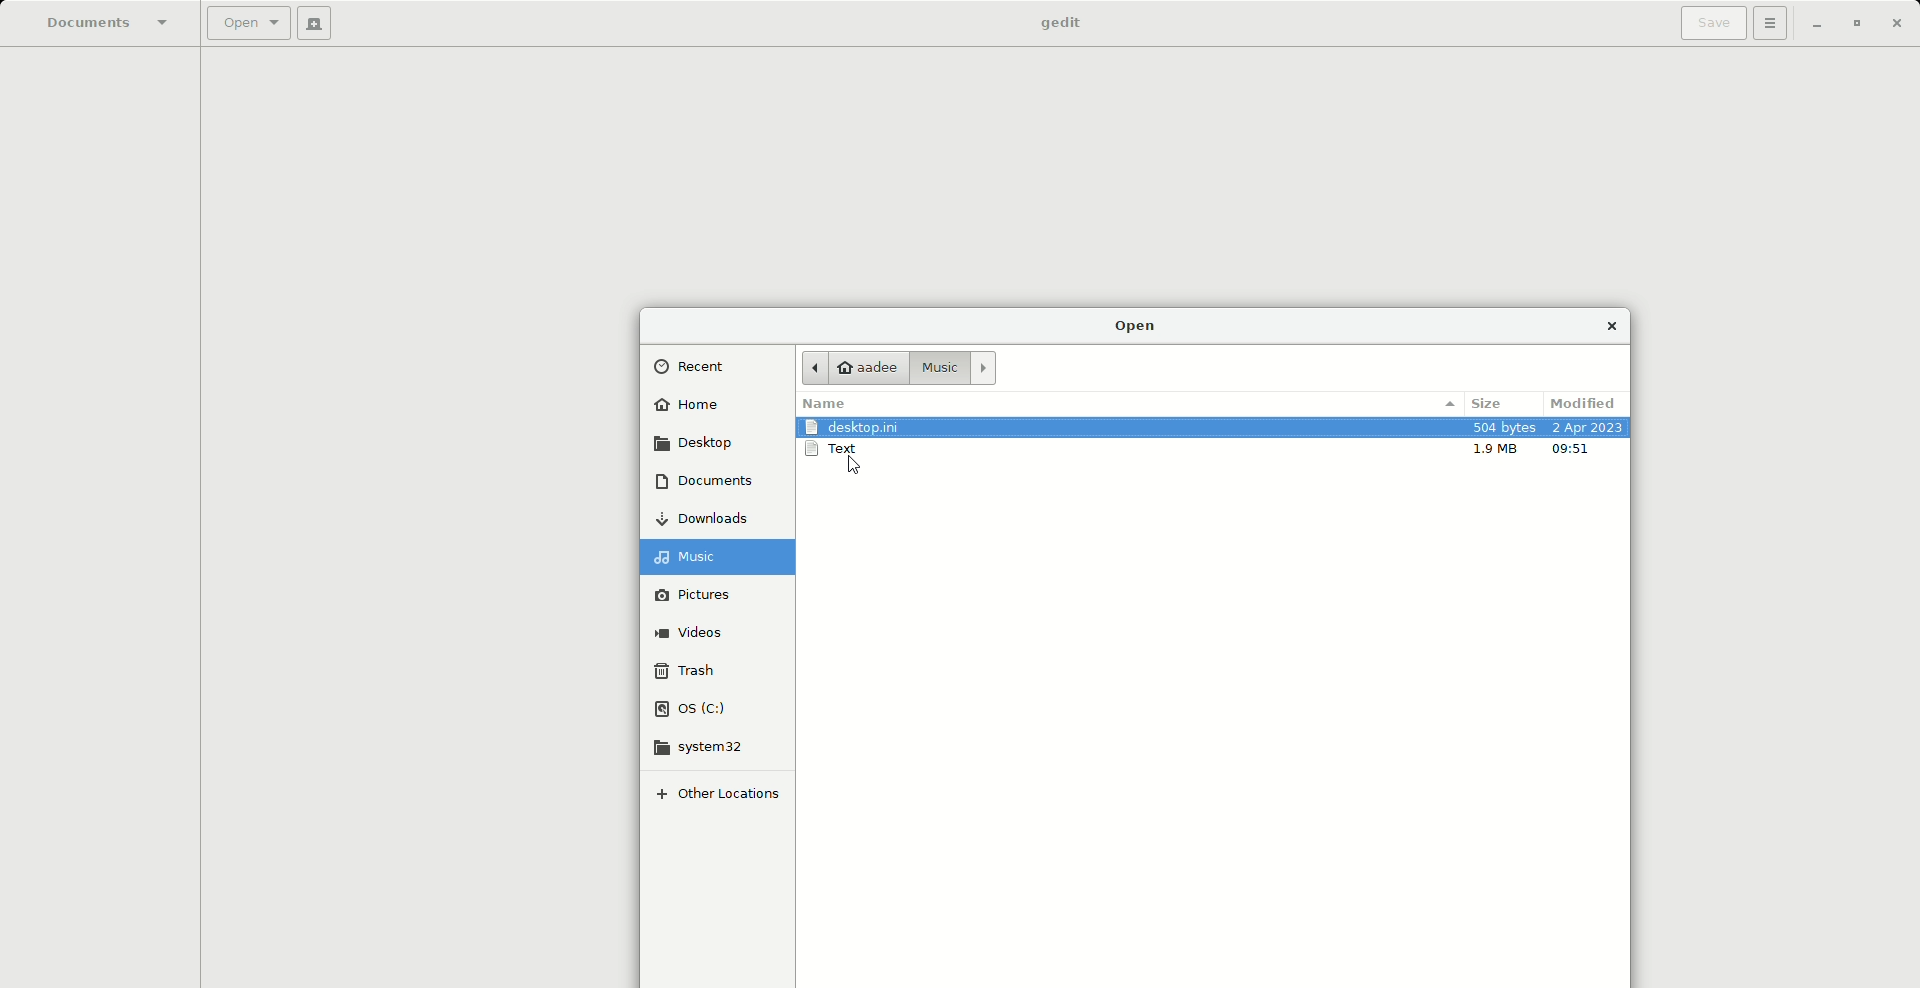 This screenshot has width=1920, height=988. Describe the element at coordinates (696, 408) in the screenshot. I see `Home` at that location.